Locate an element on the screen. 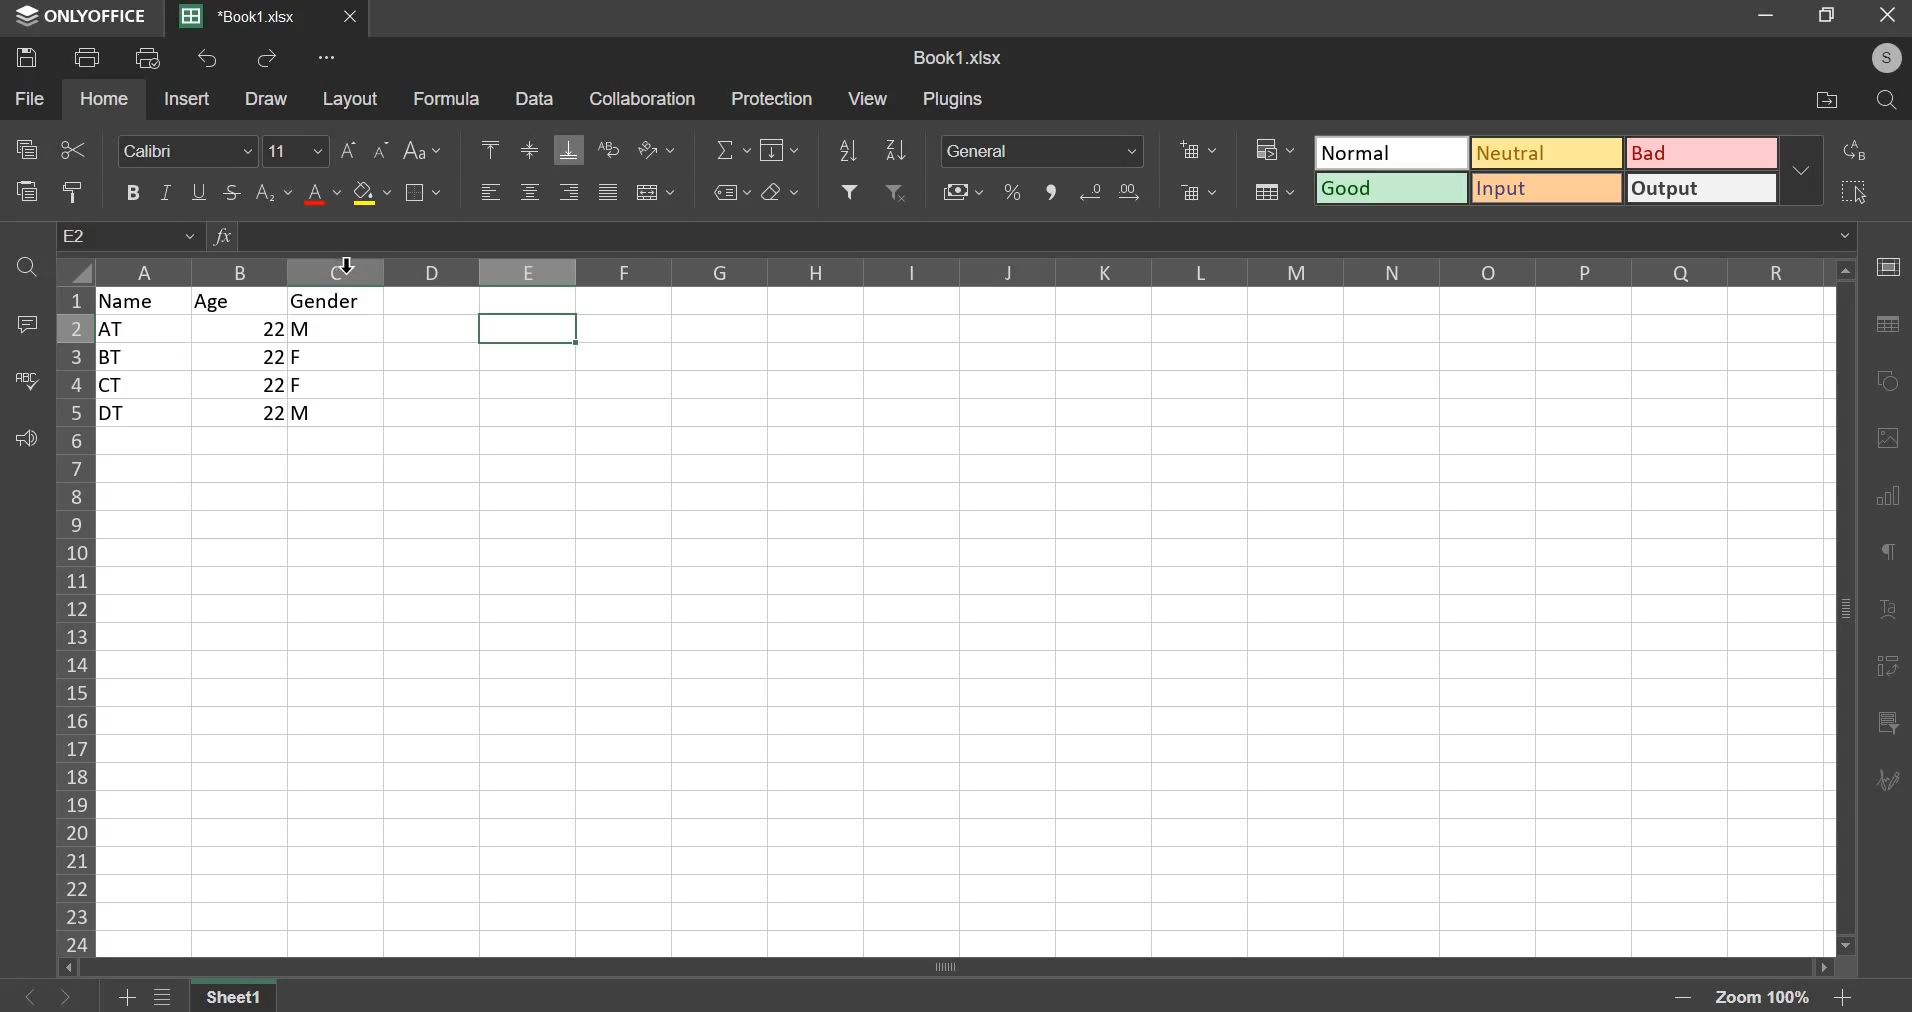 Image resolution: width=1912 pixels, height=1012 pixels. dt is located at coordinates (146, 414).